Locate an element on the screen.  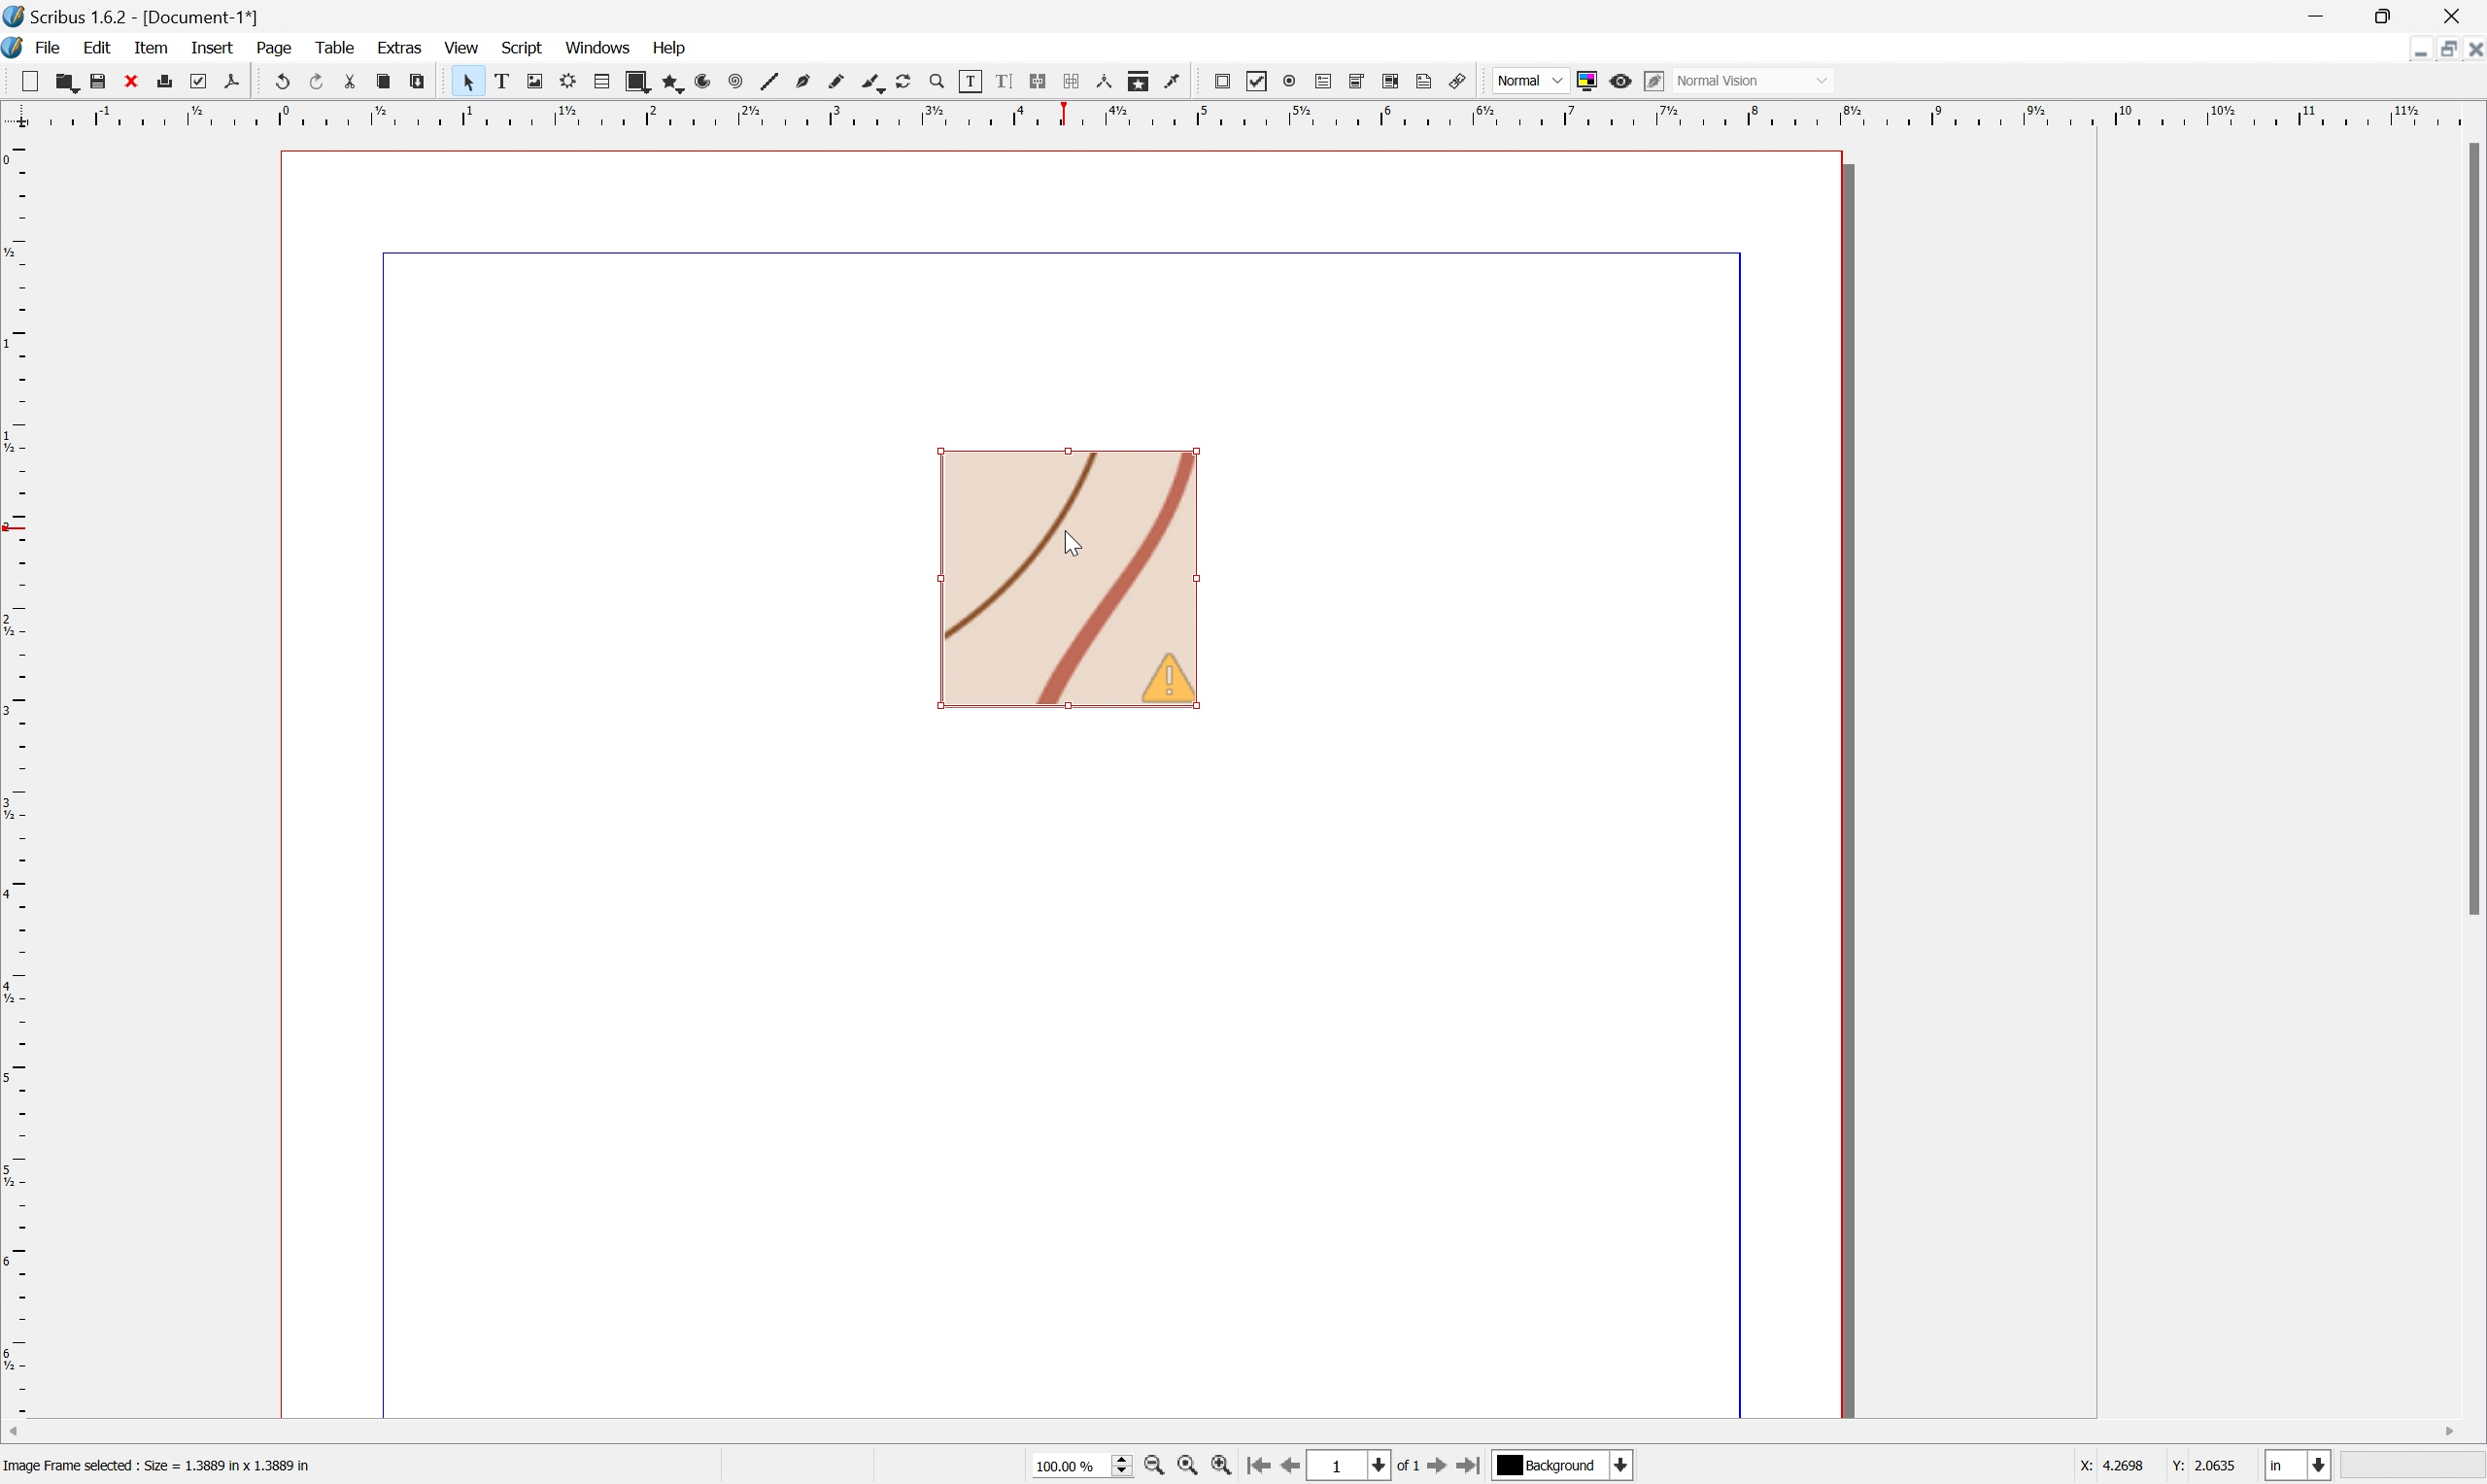
Zoom out by the stepping value in tools preferences is located at coordinates (1153, 1469).